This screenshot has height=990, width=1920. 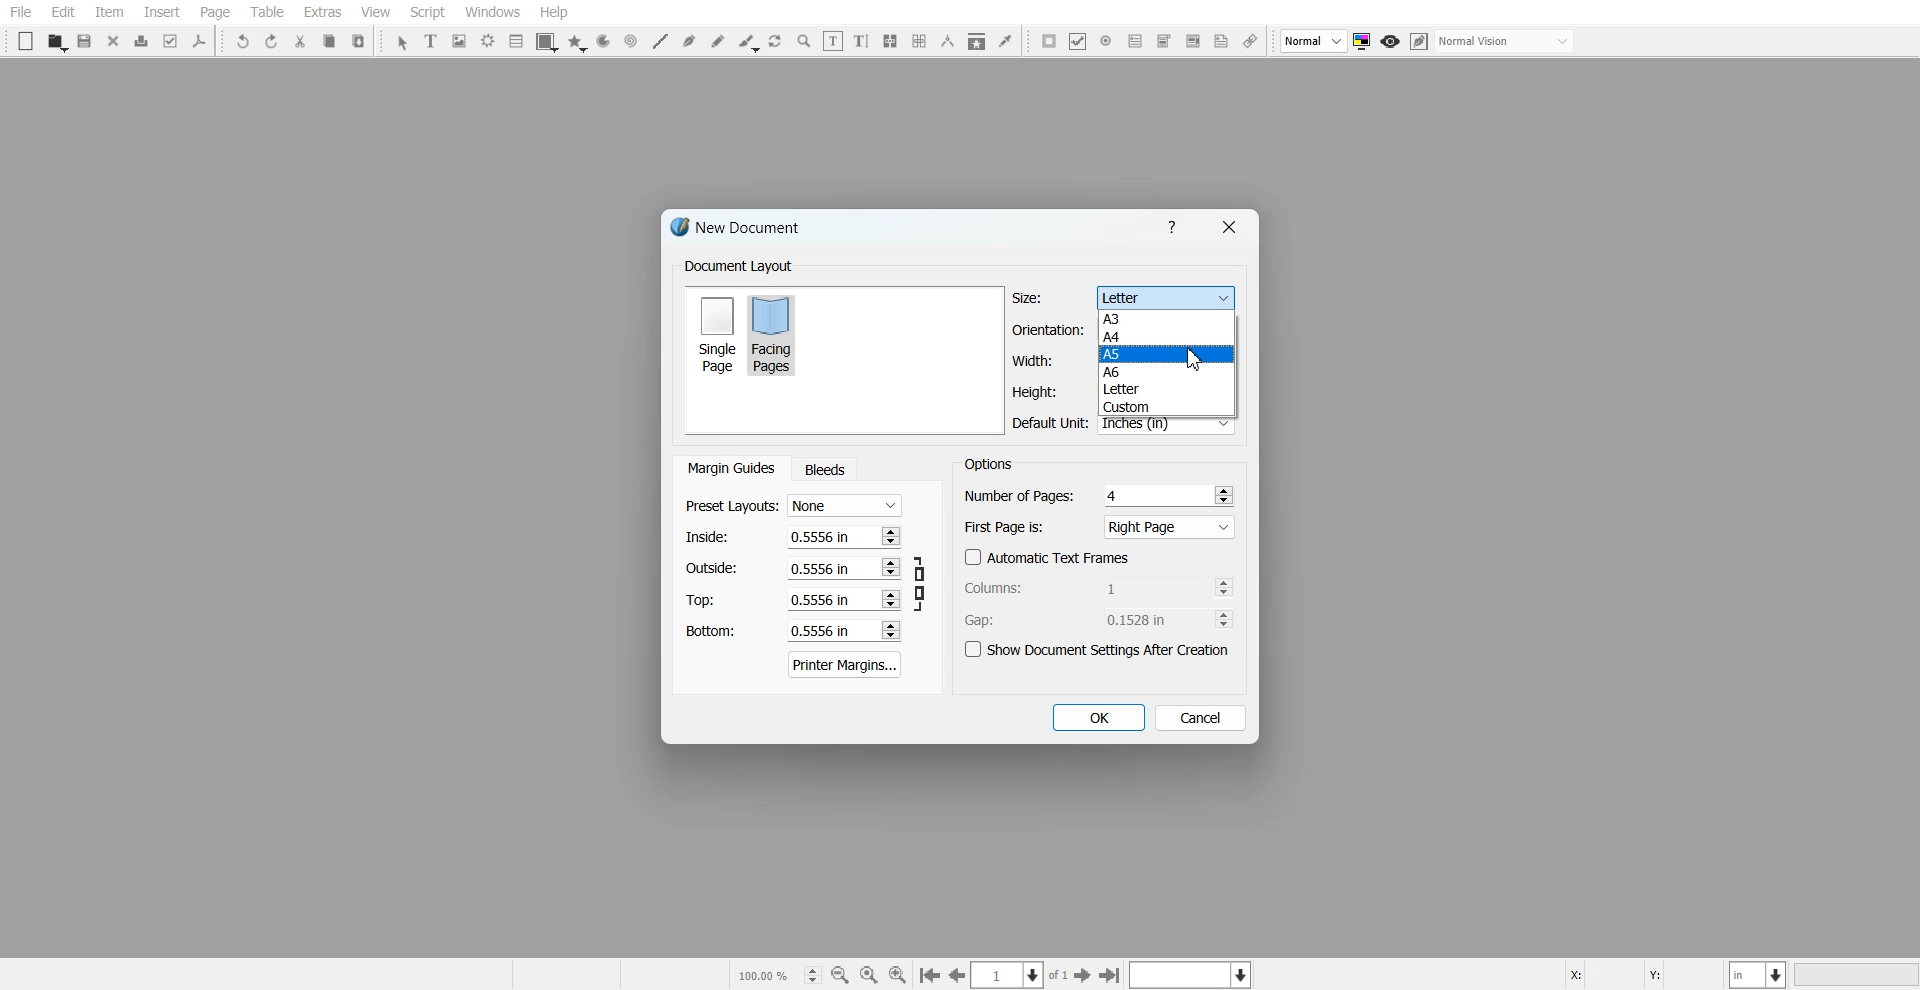 I want to click on Text, so click(x=743, y=230).